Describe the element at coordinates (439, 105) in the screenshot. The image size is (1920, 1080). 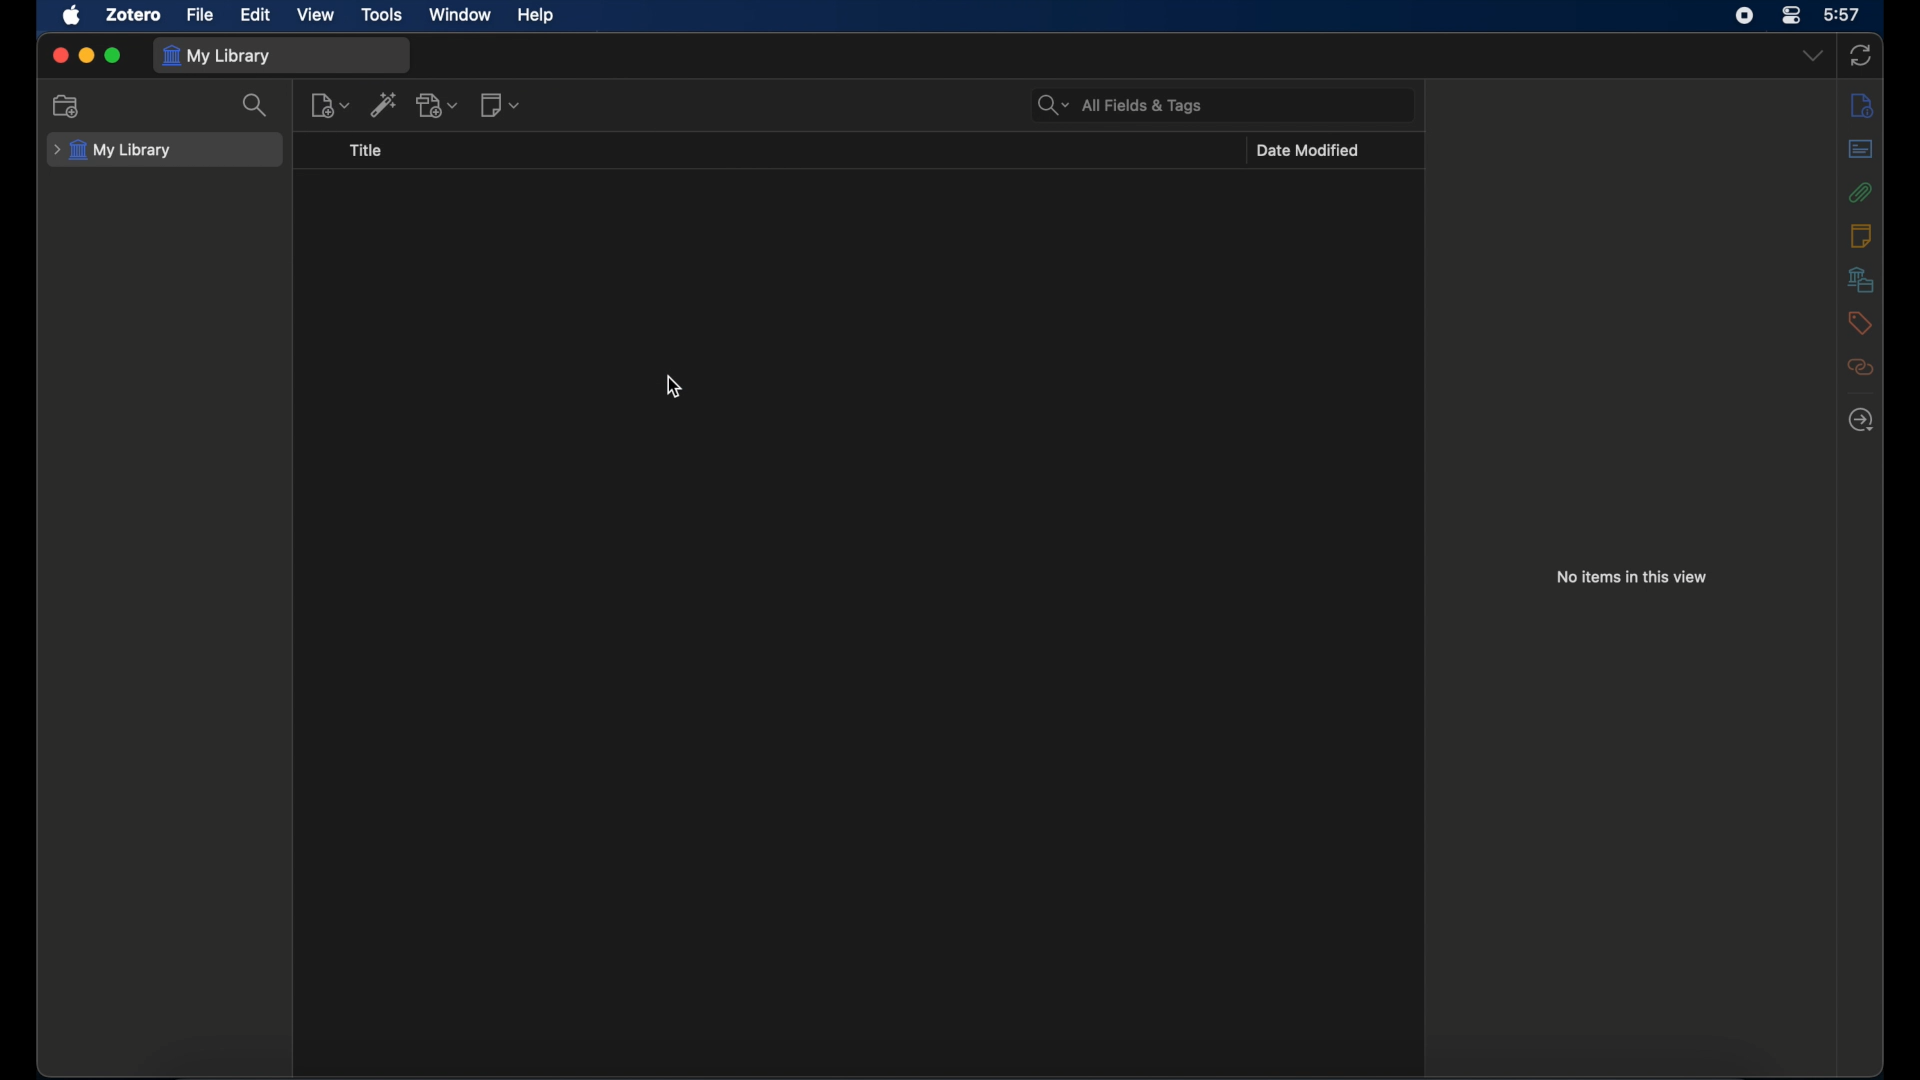
I see `add attachments` at that location.